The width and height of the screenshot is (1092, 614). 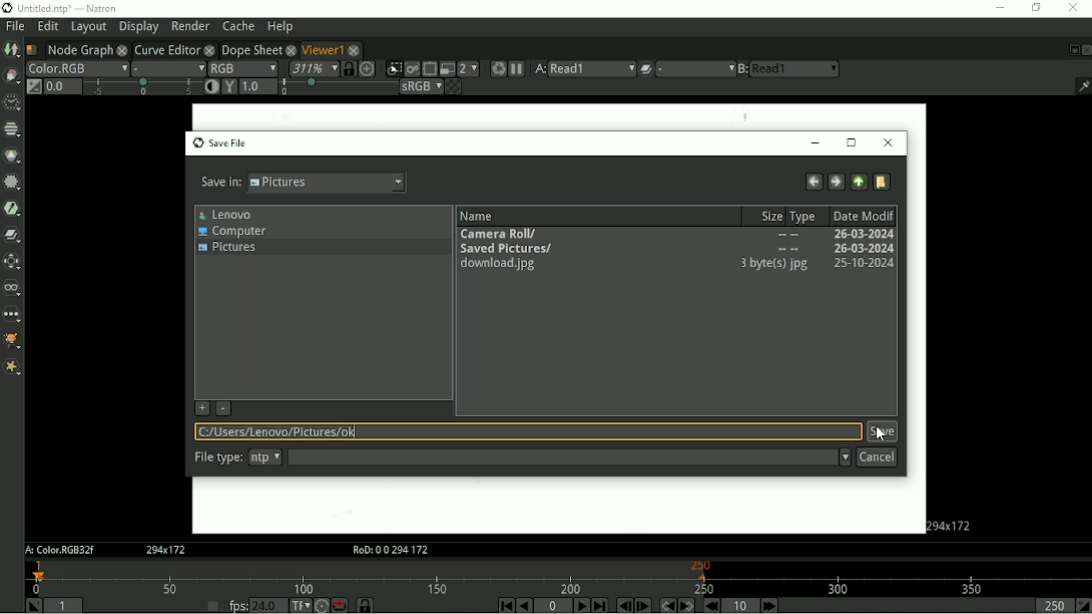 What do you see at coordinates (677, 250) in the screenshot?
I see `Saved Pictures/` at bounding box center [677, 250].